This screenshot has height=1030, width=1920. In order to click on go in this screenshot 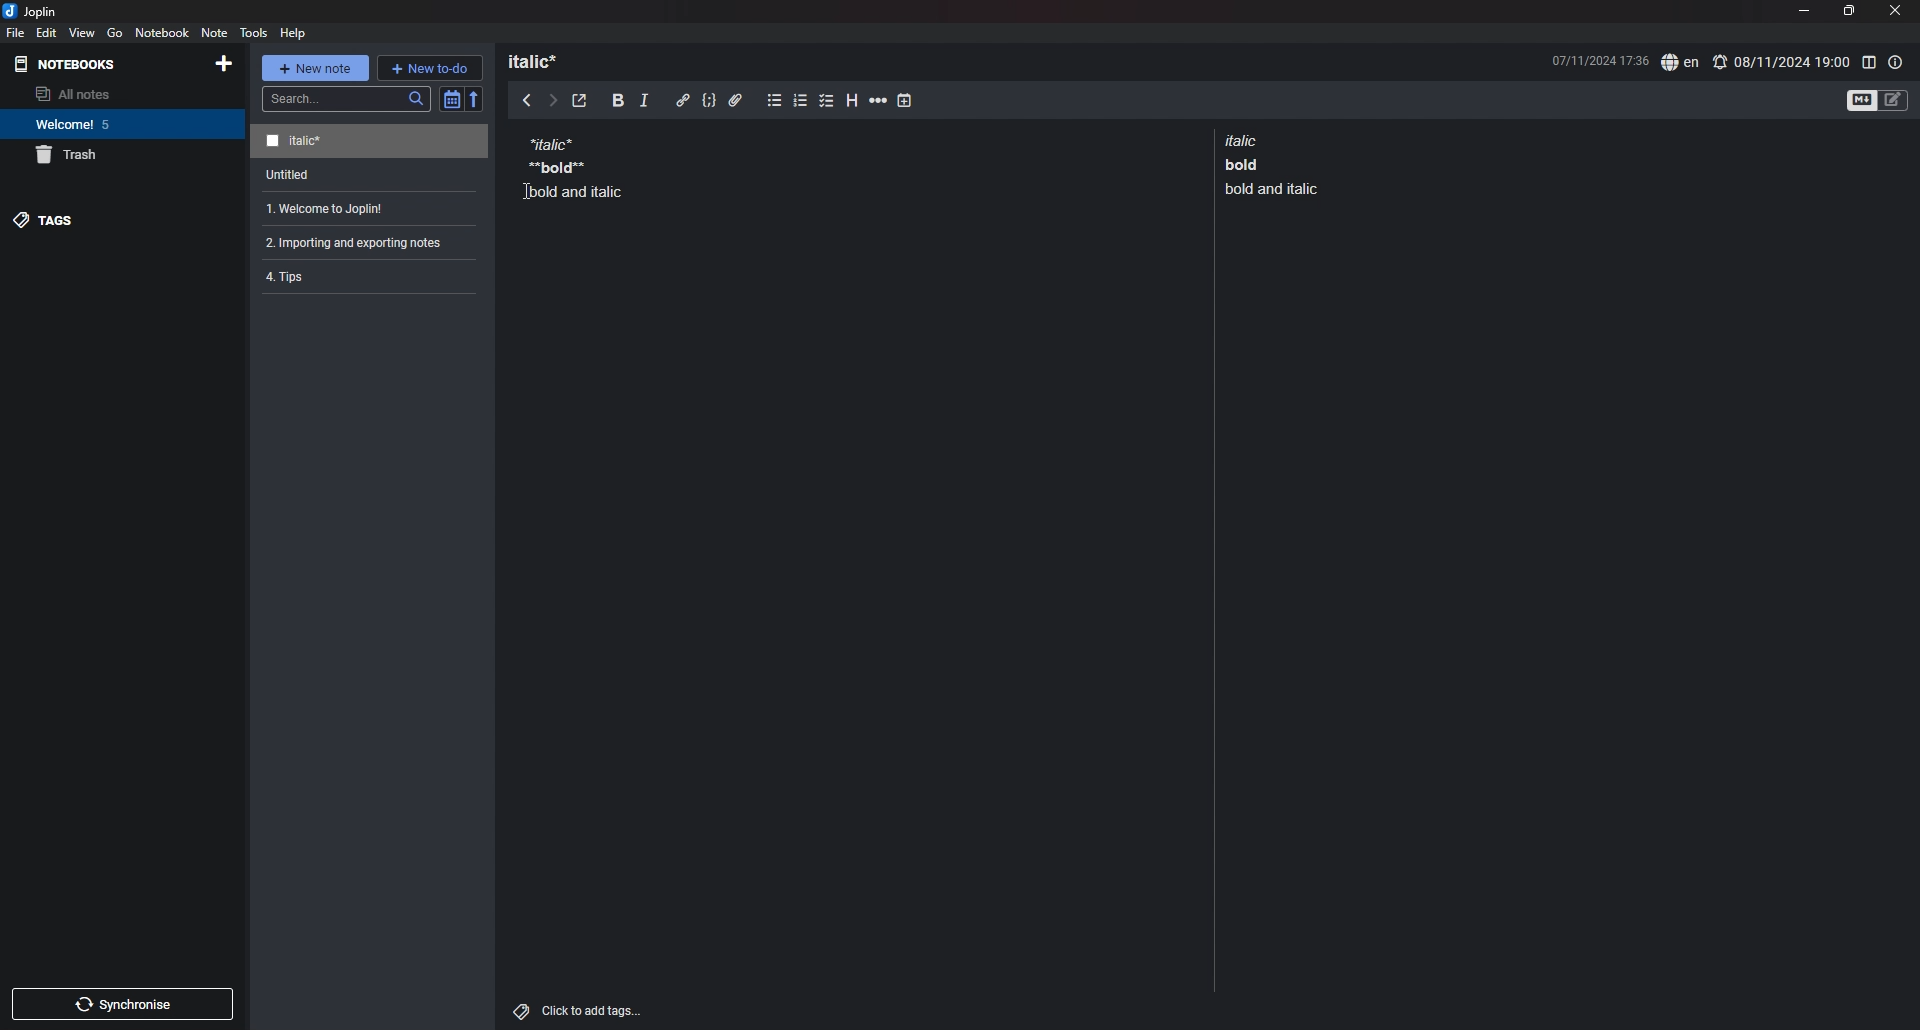, I will do `click(114, 33)`.